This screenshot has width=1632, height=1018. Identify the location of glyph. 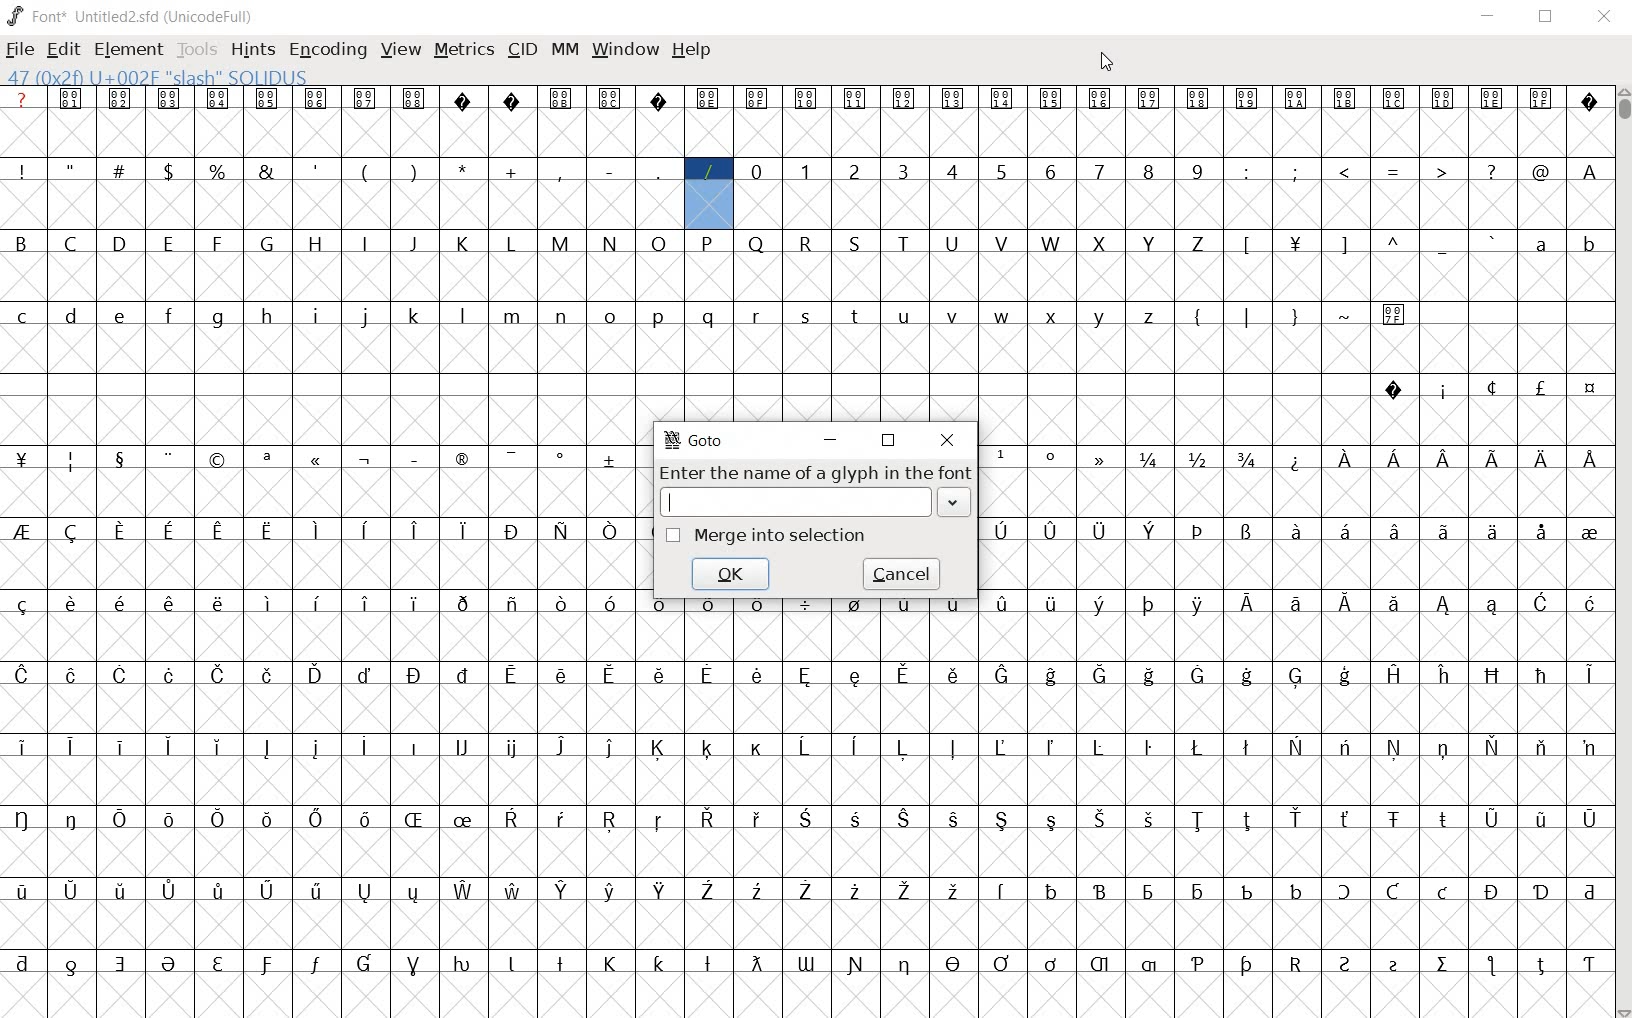
(903, 819).